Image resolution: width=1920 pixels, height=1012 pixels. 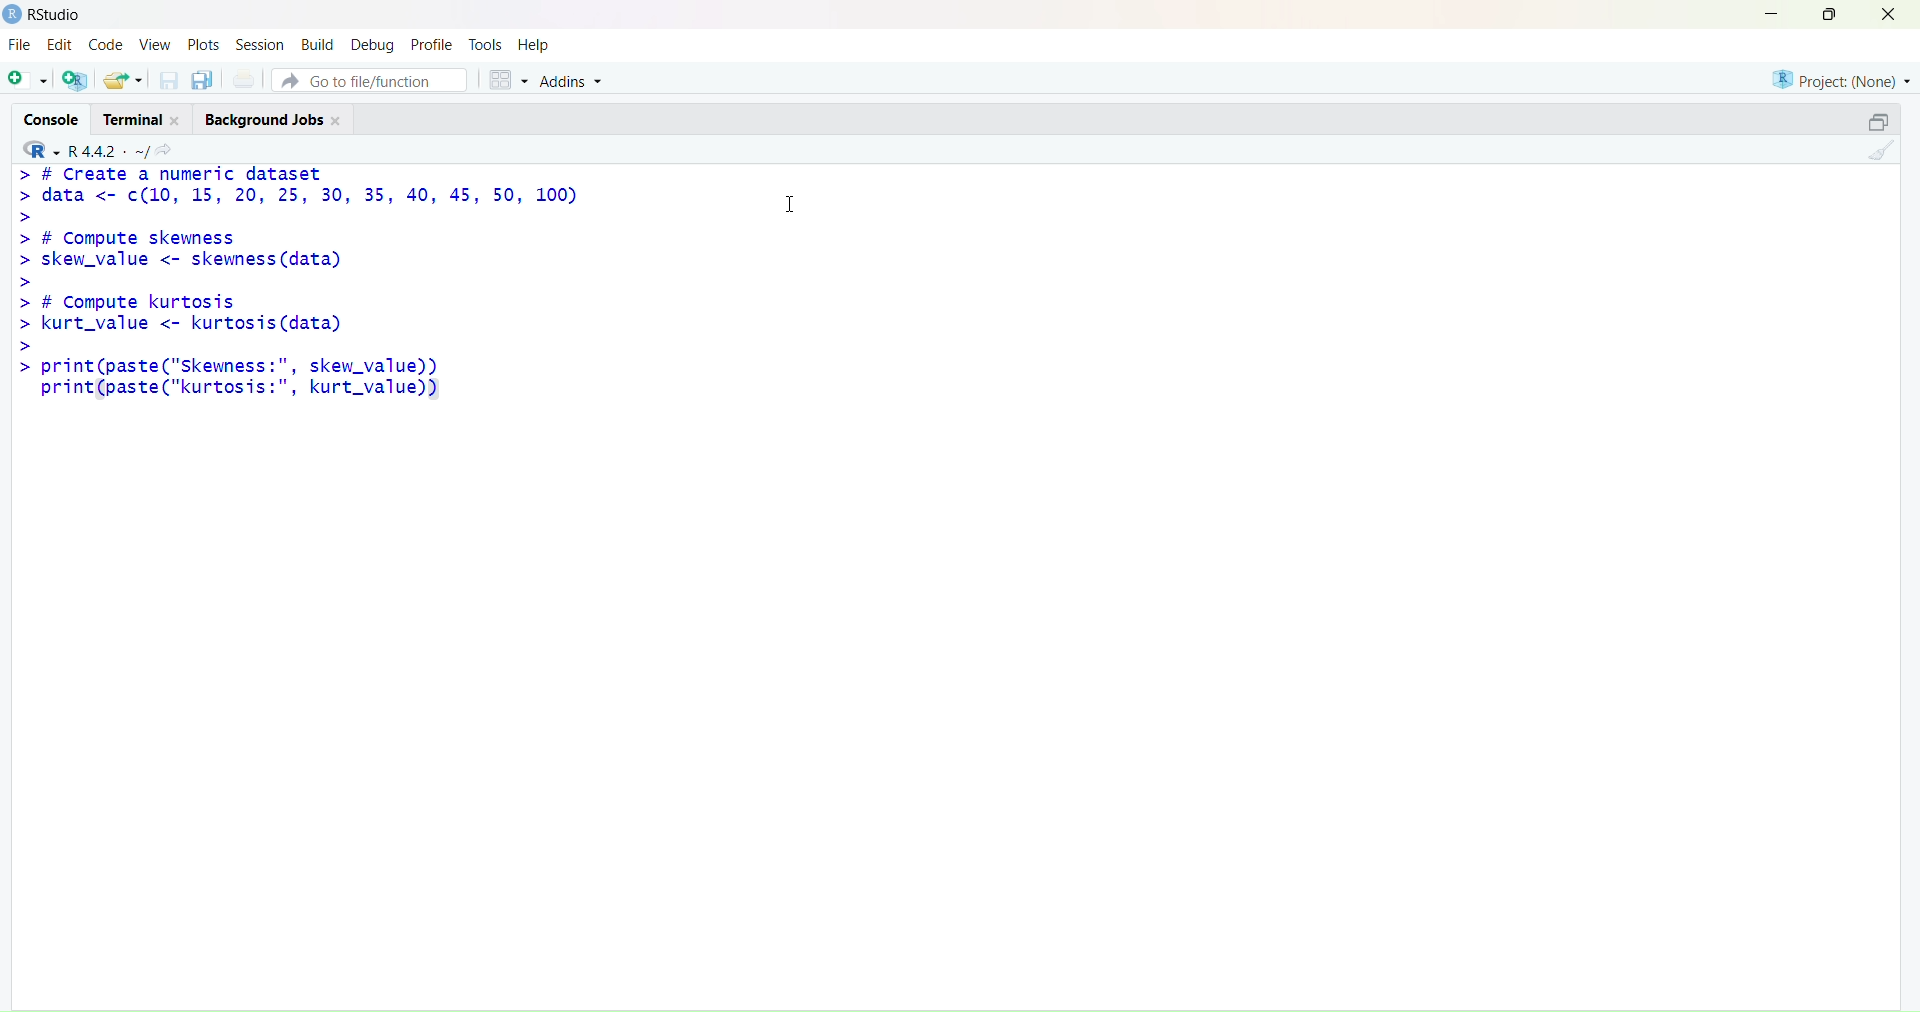 I want to click on Debug, so click(x=373, y=43).